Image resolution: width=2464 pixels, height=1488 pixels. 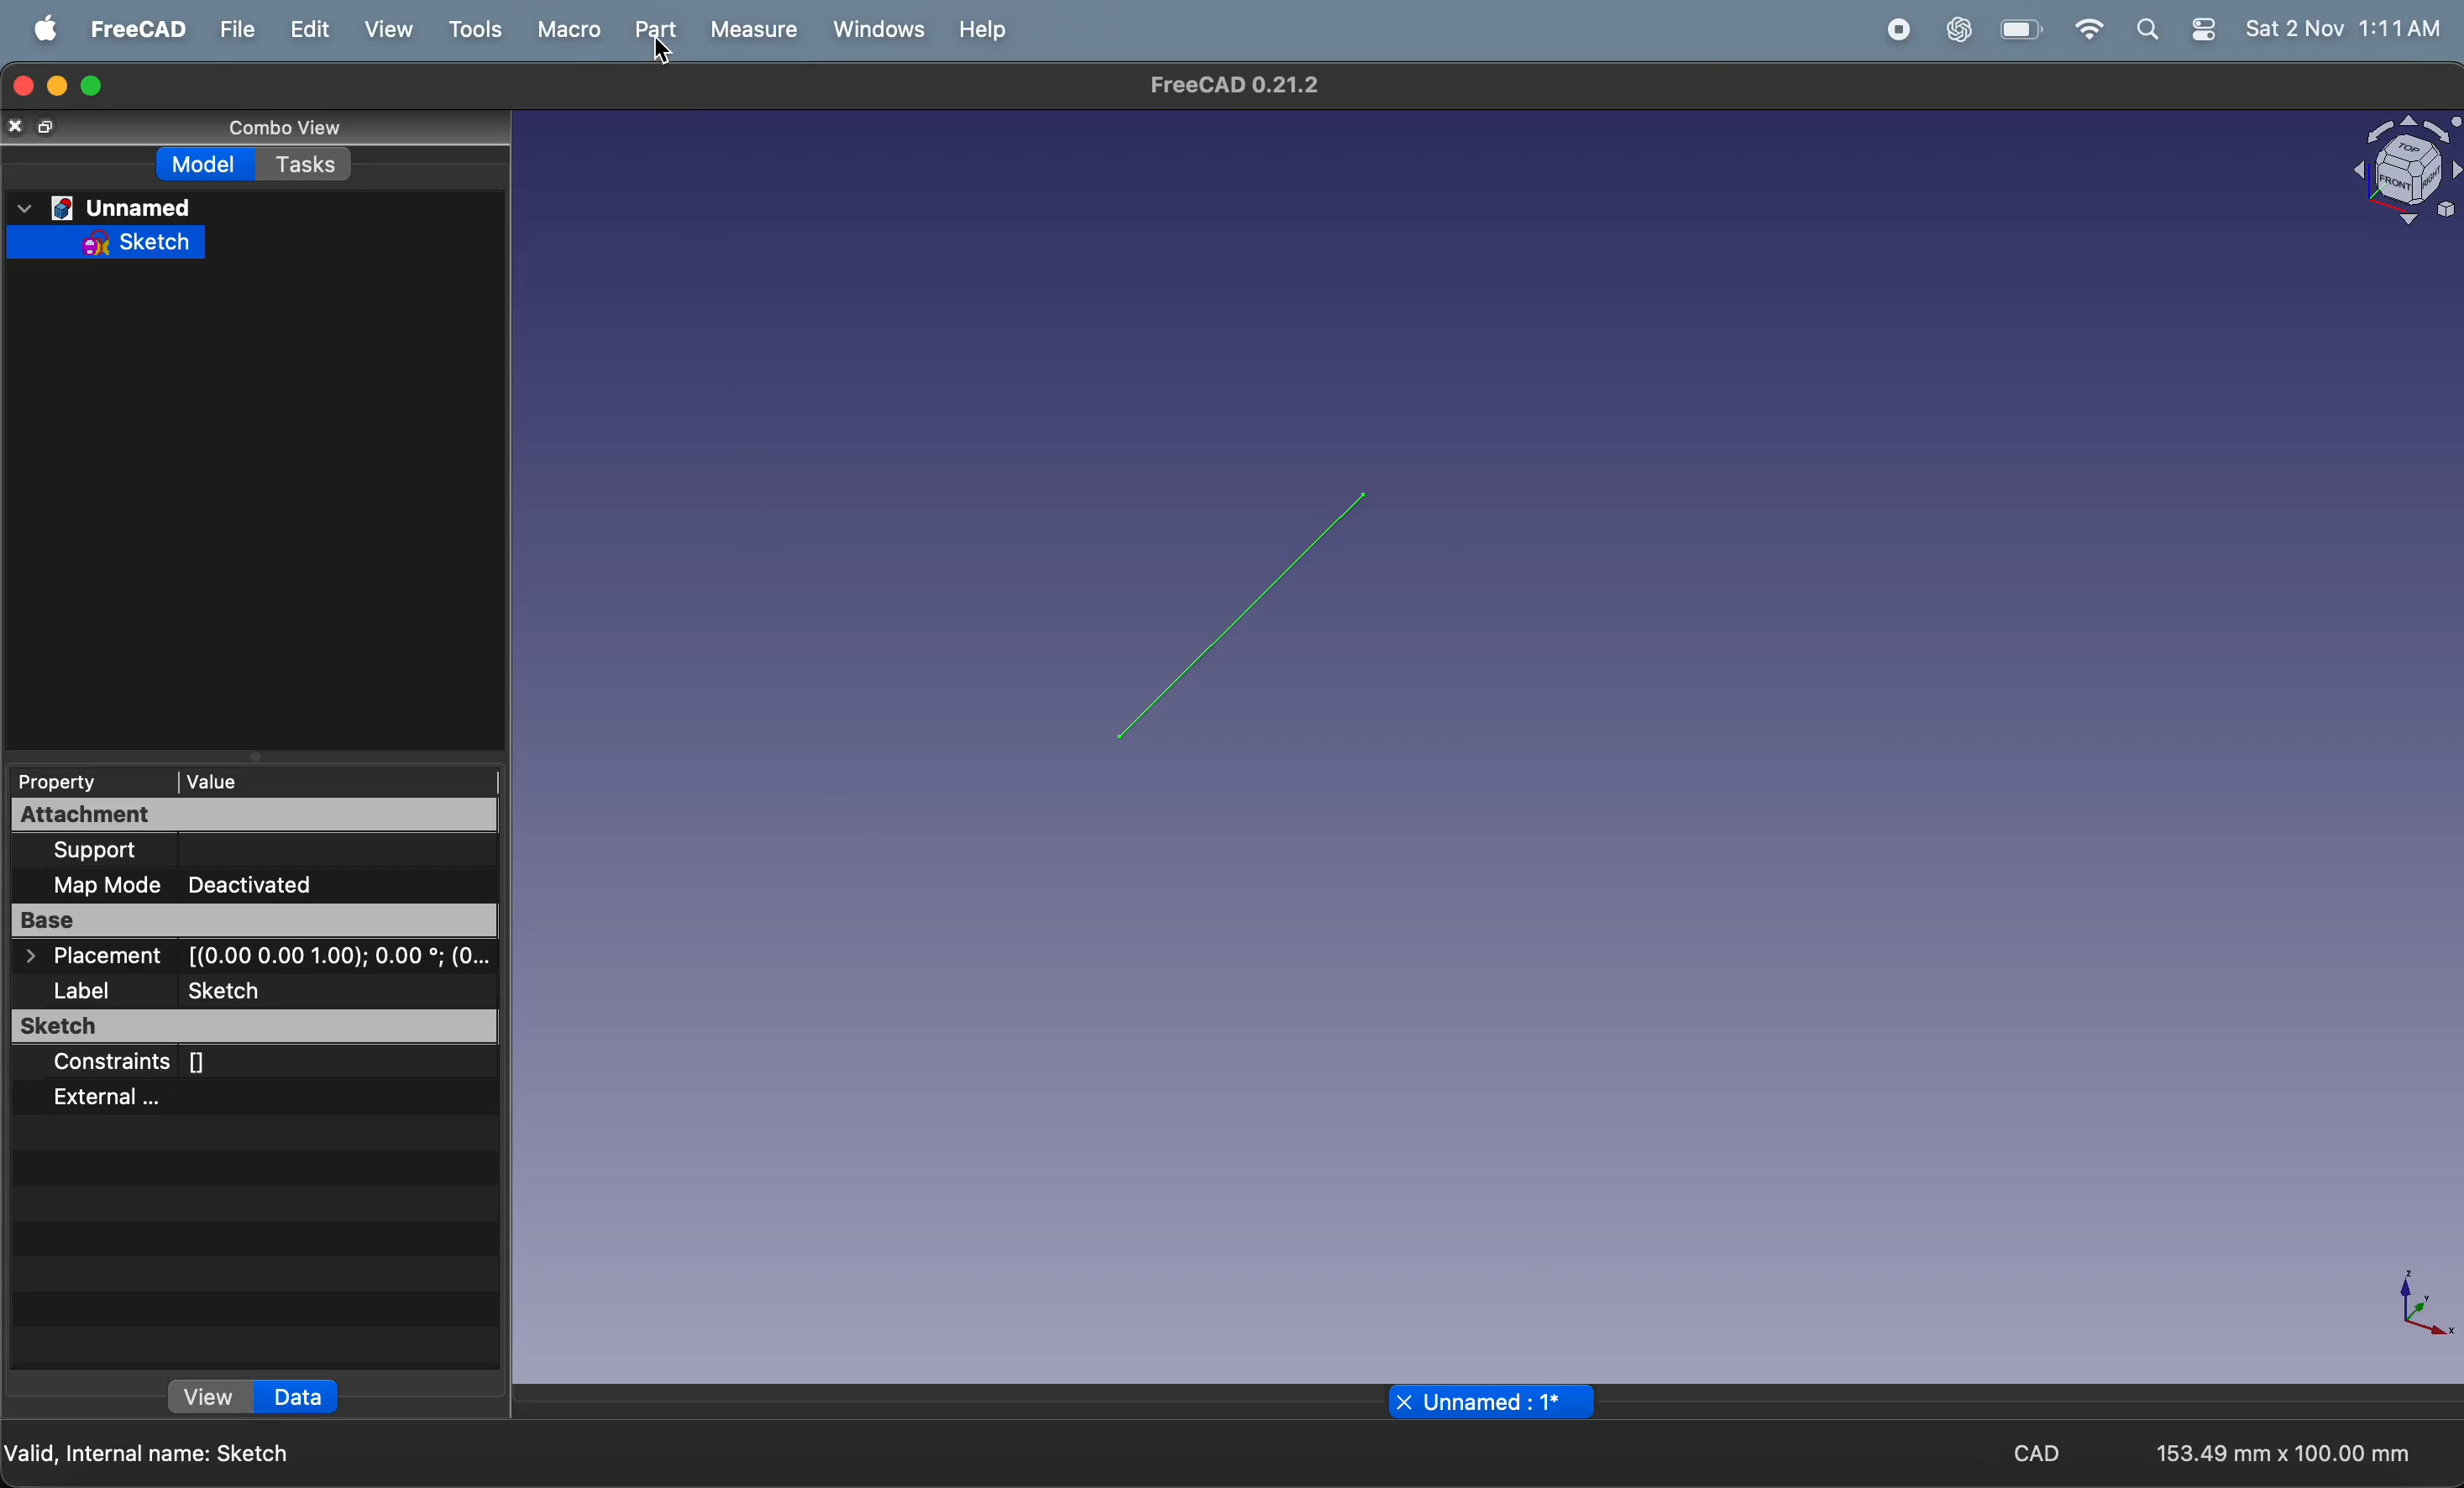 What do you see at coordinates (85, 781) in the screenshot?
I see `property` at bounding box center [85, 781].